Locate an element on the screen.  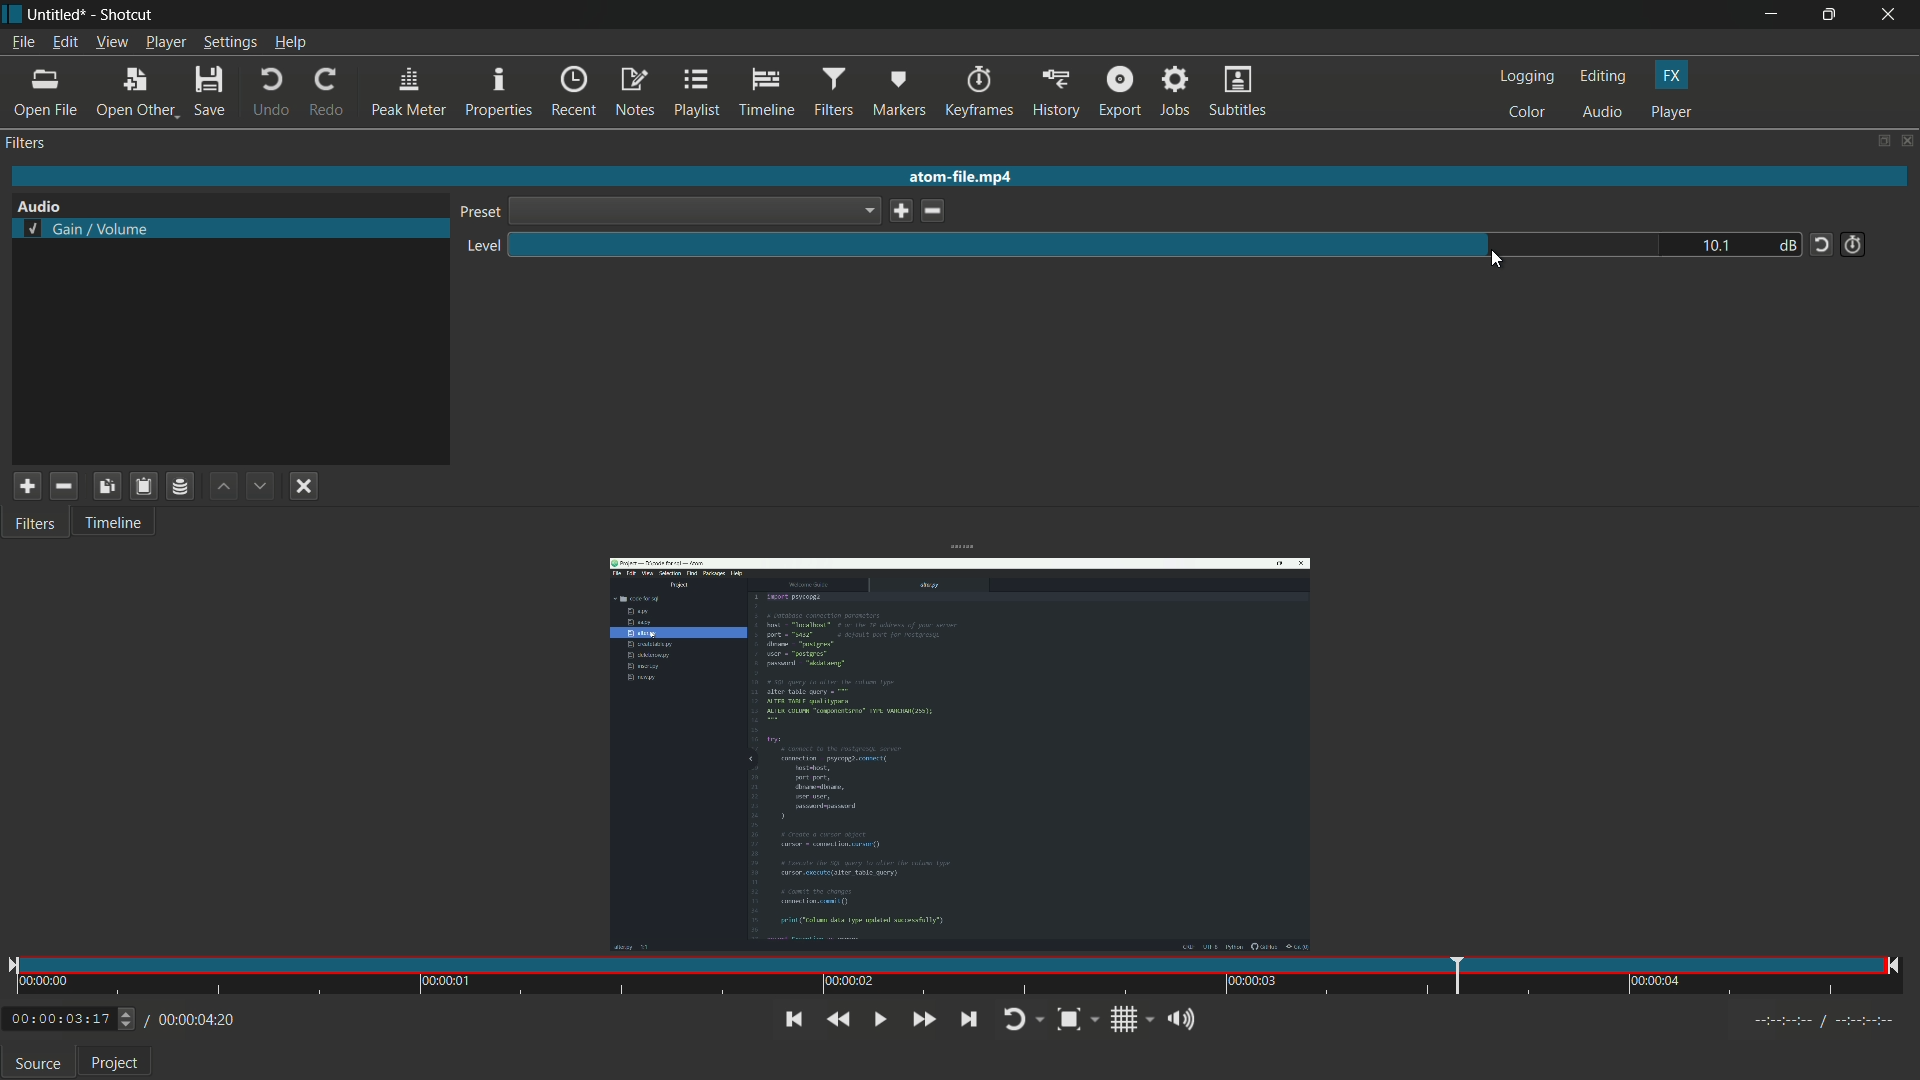
toggle player looping is located at coordinates (1022, 1021).